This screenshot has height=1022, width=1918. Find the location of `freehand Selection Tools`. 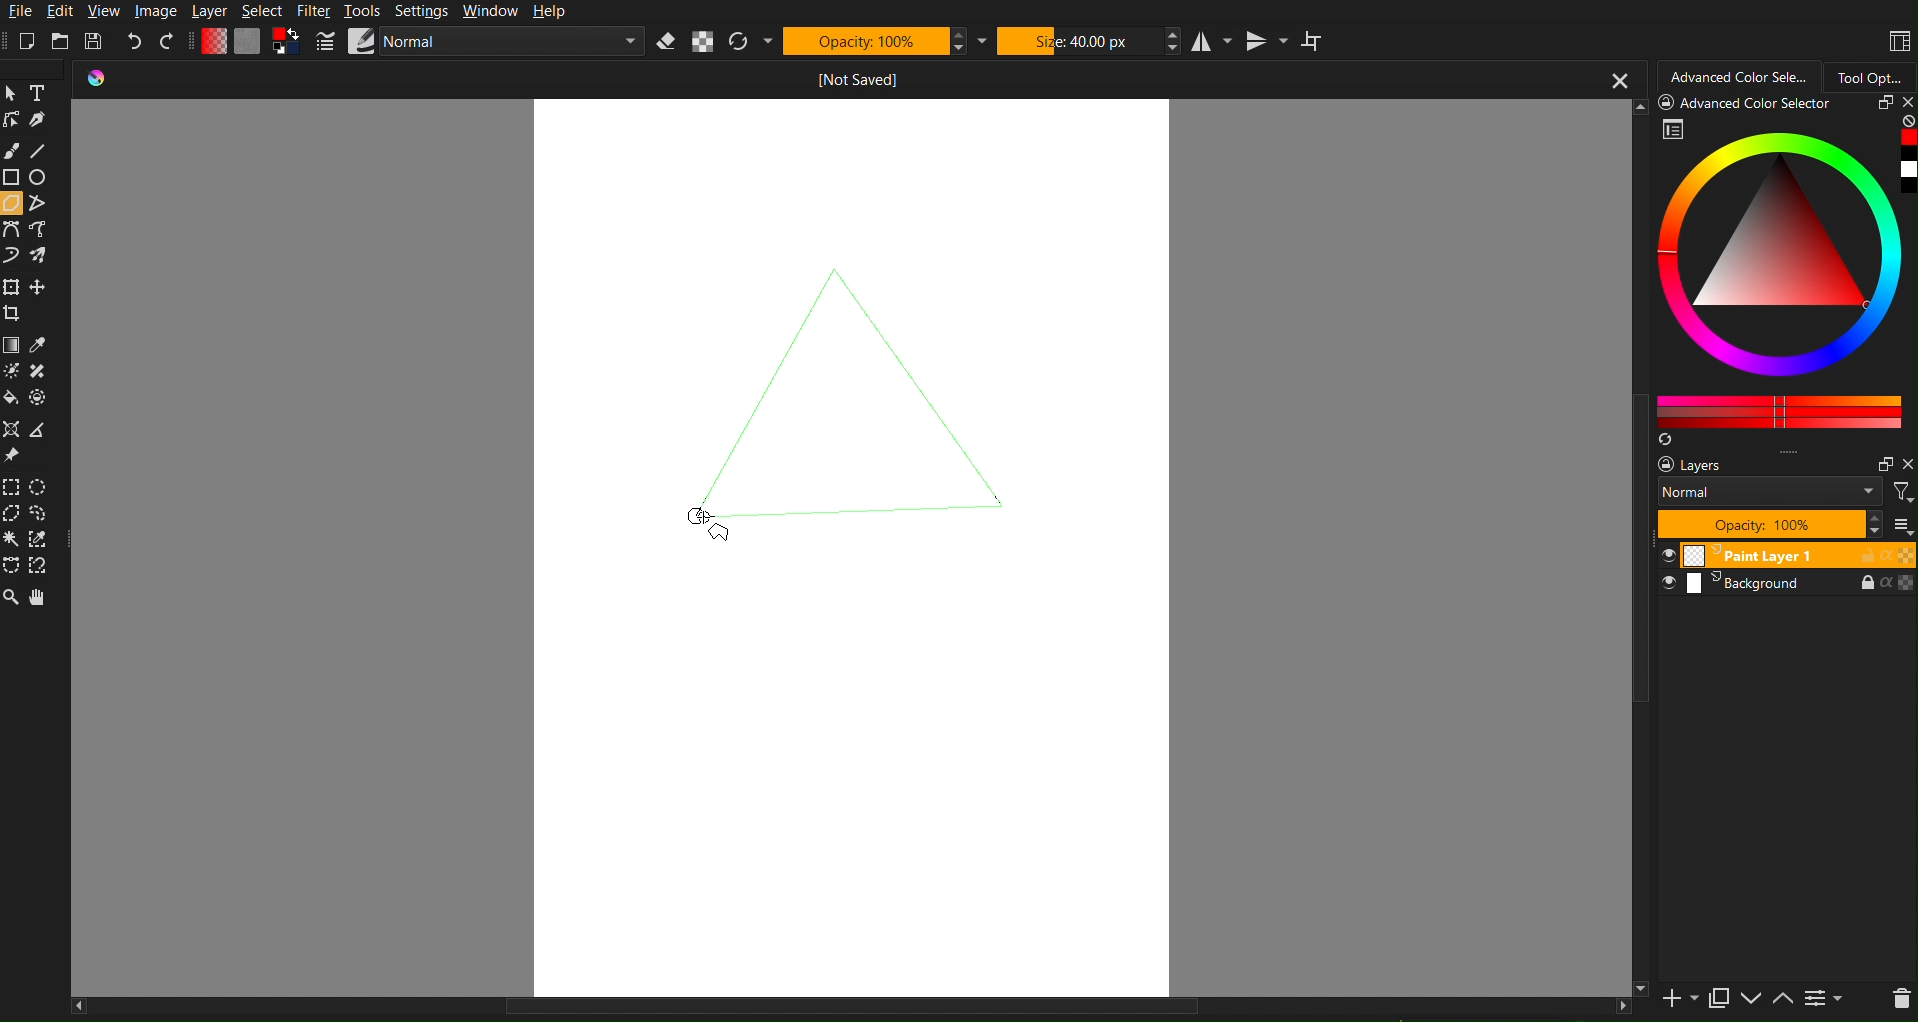

freehand Selection Tools is located at coordinates (41, 513).